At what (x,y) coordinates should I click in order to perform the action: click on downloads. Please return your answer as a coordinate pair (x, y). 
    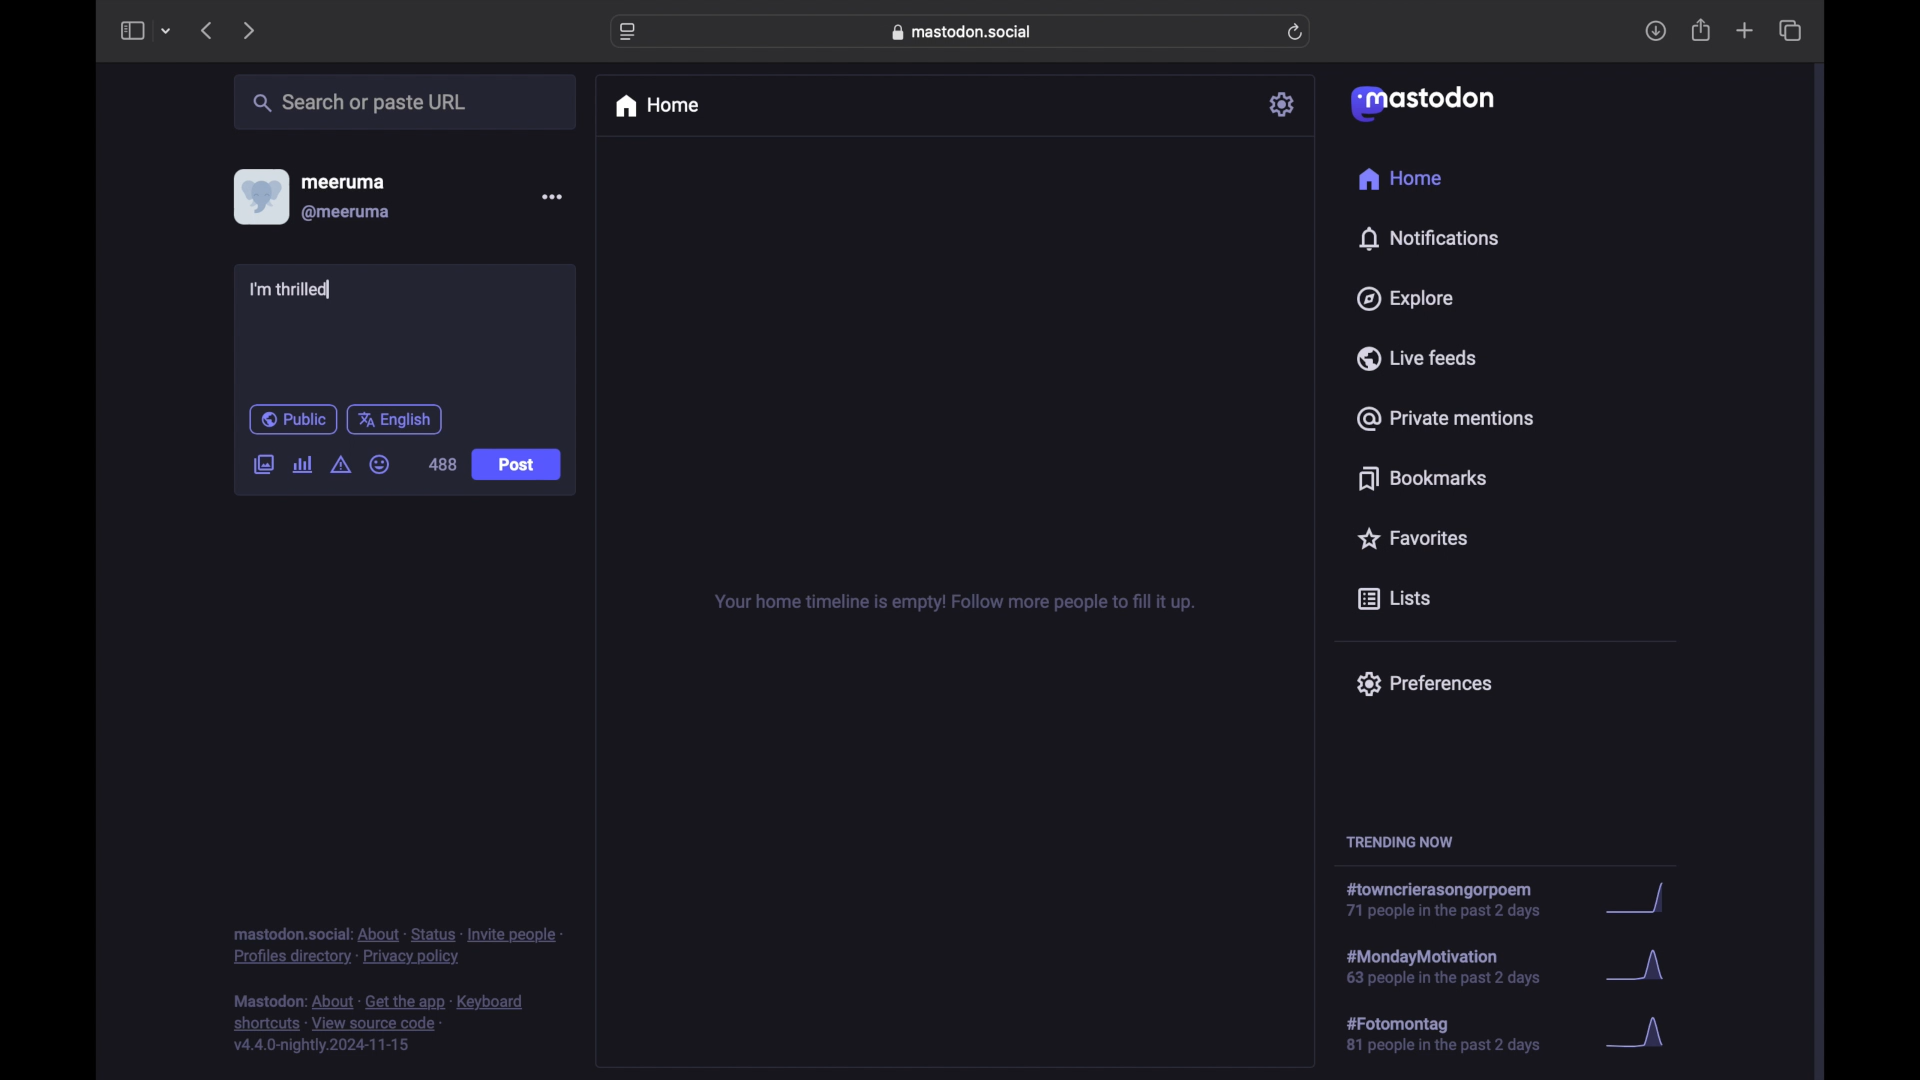
    Looking at the image, I should click on (1655, 31).